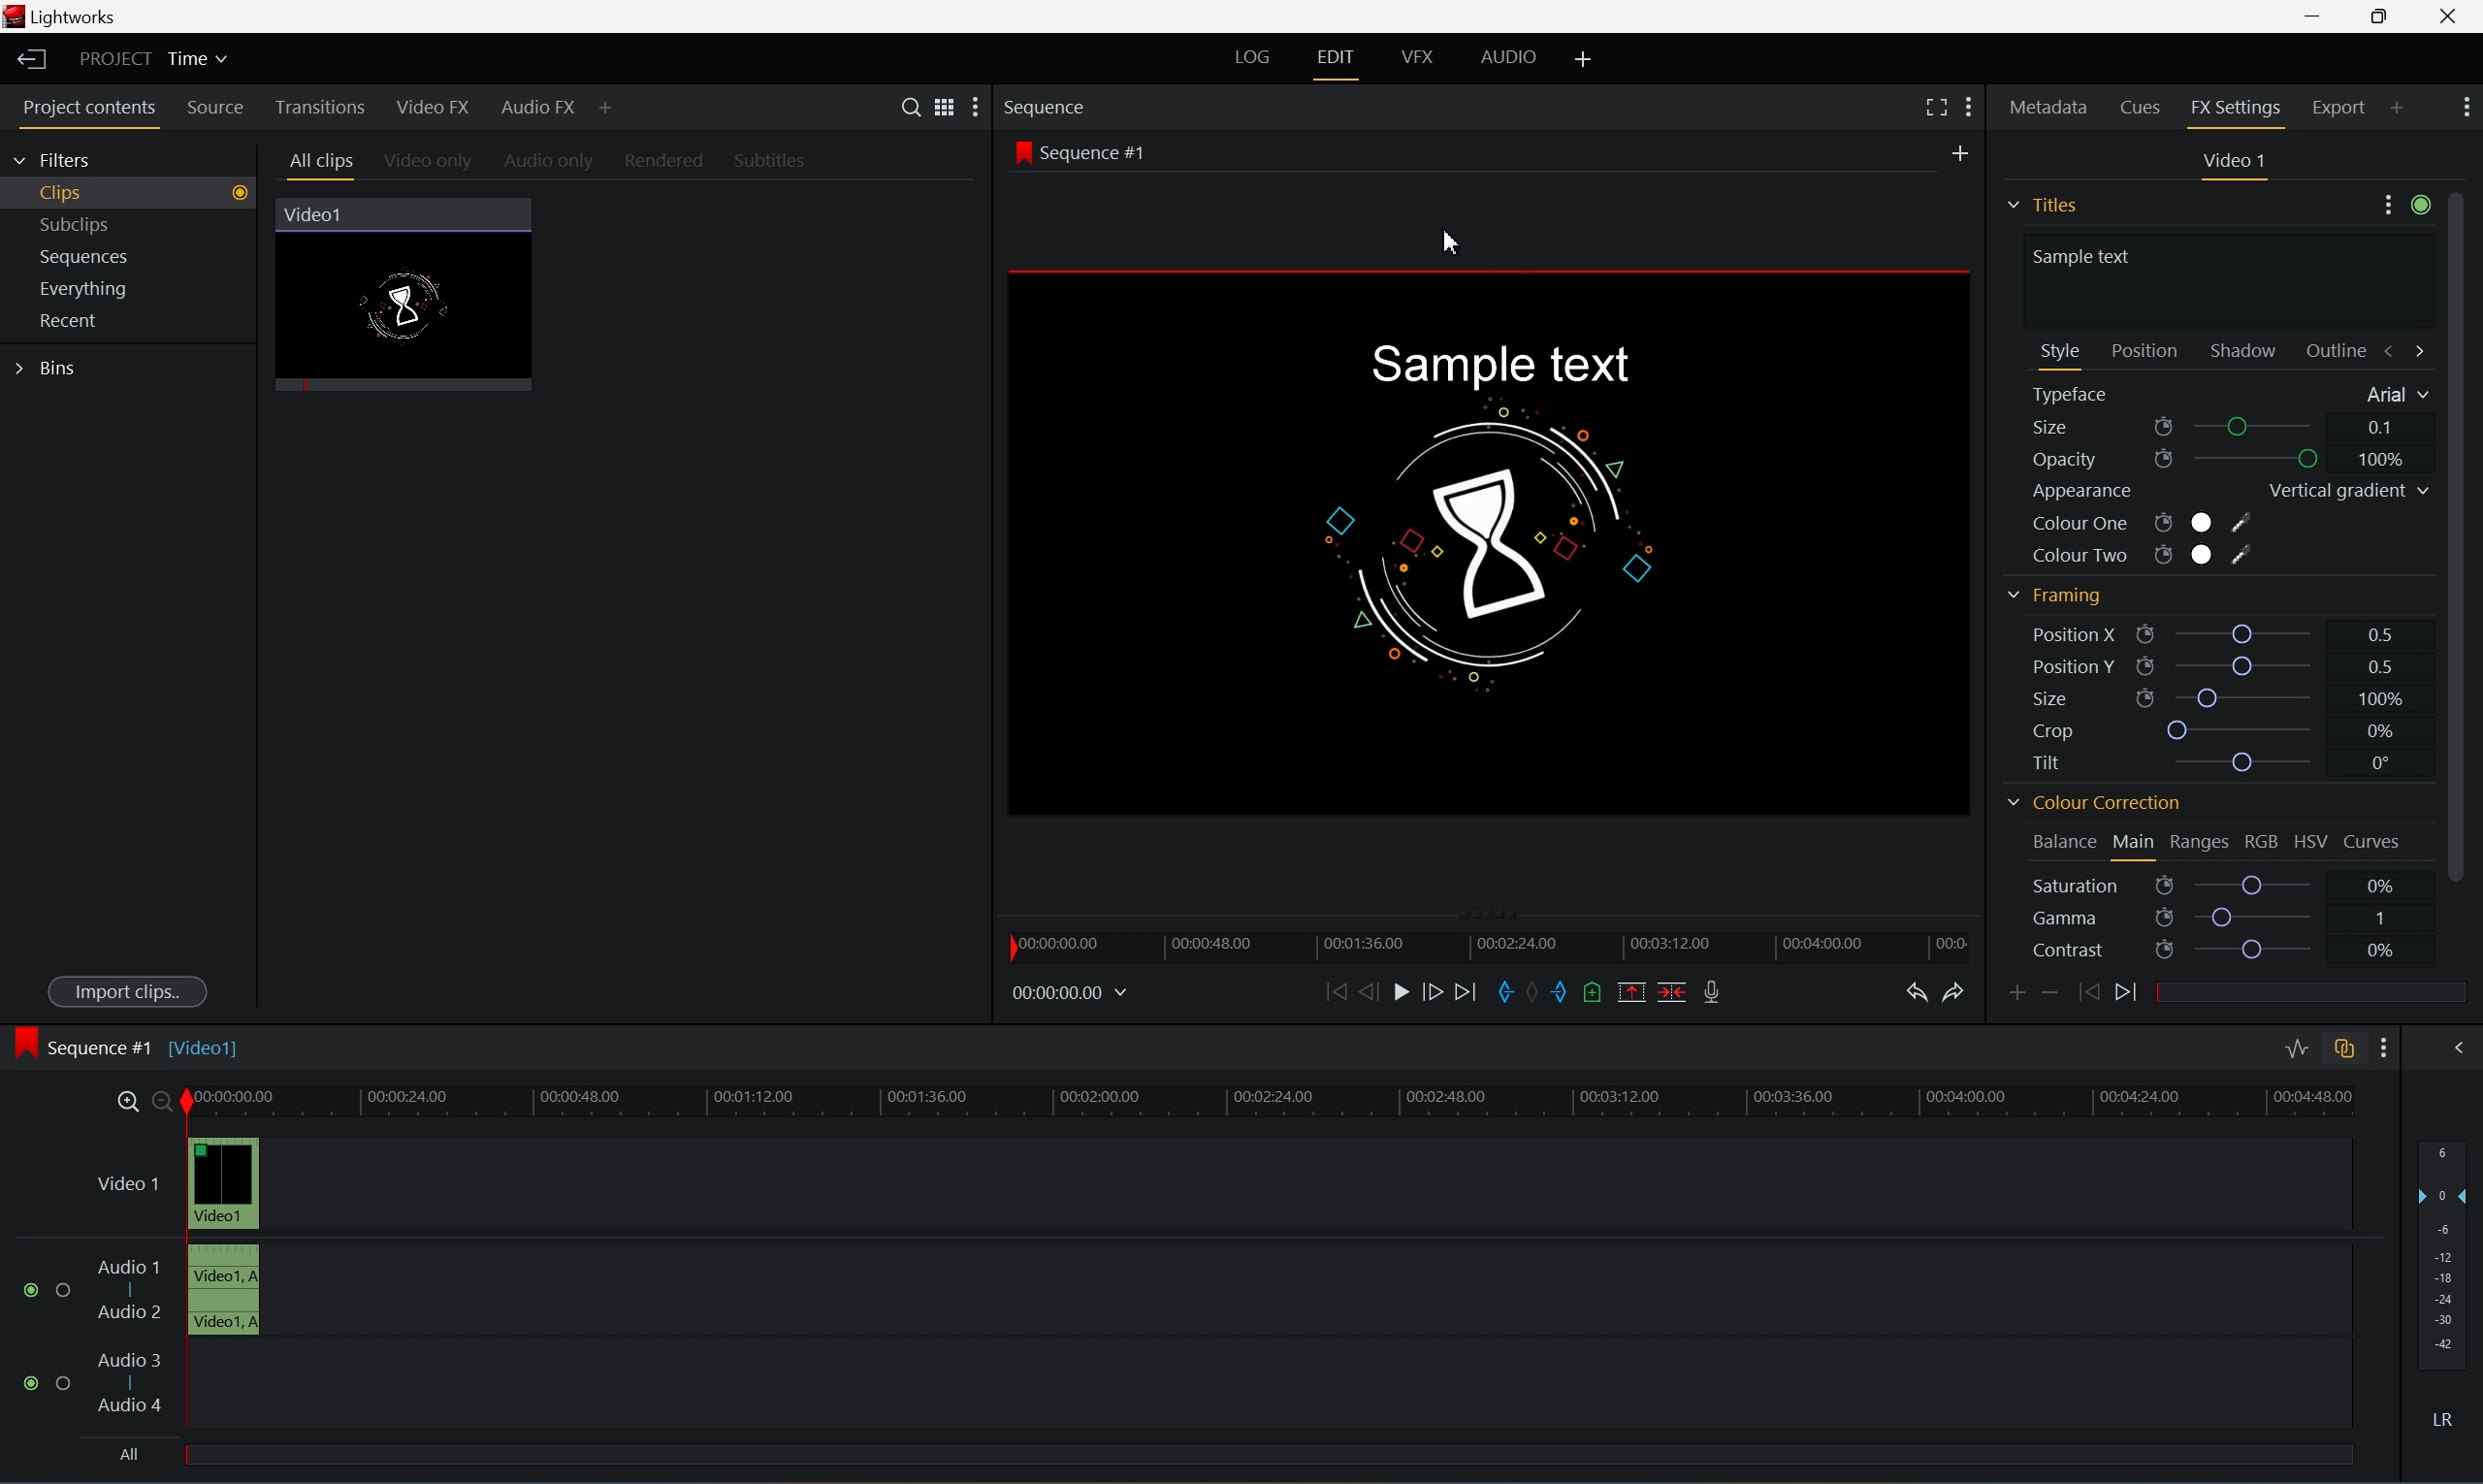 Image resolution: width=2483 pixels, height=1484 pixels. Describe the element at coordinates (2085, 991) in the screenshot. I see `previous` at that location.